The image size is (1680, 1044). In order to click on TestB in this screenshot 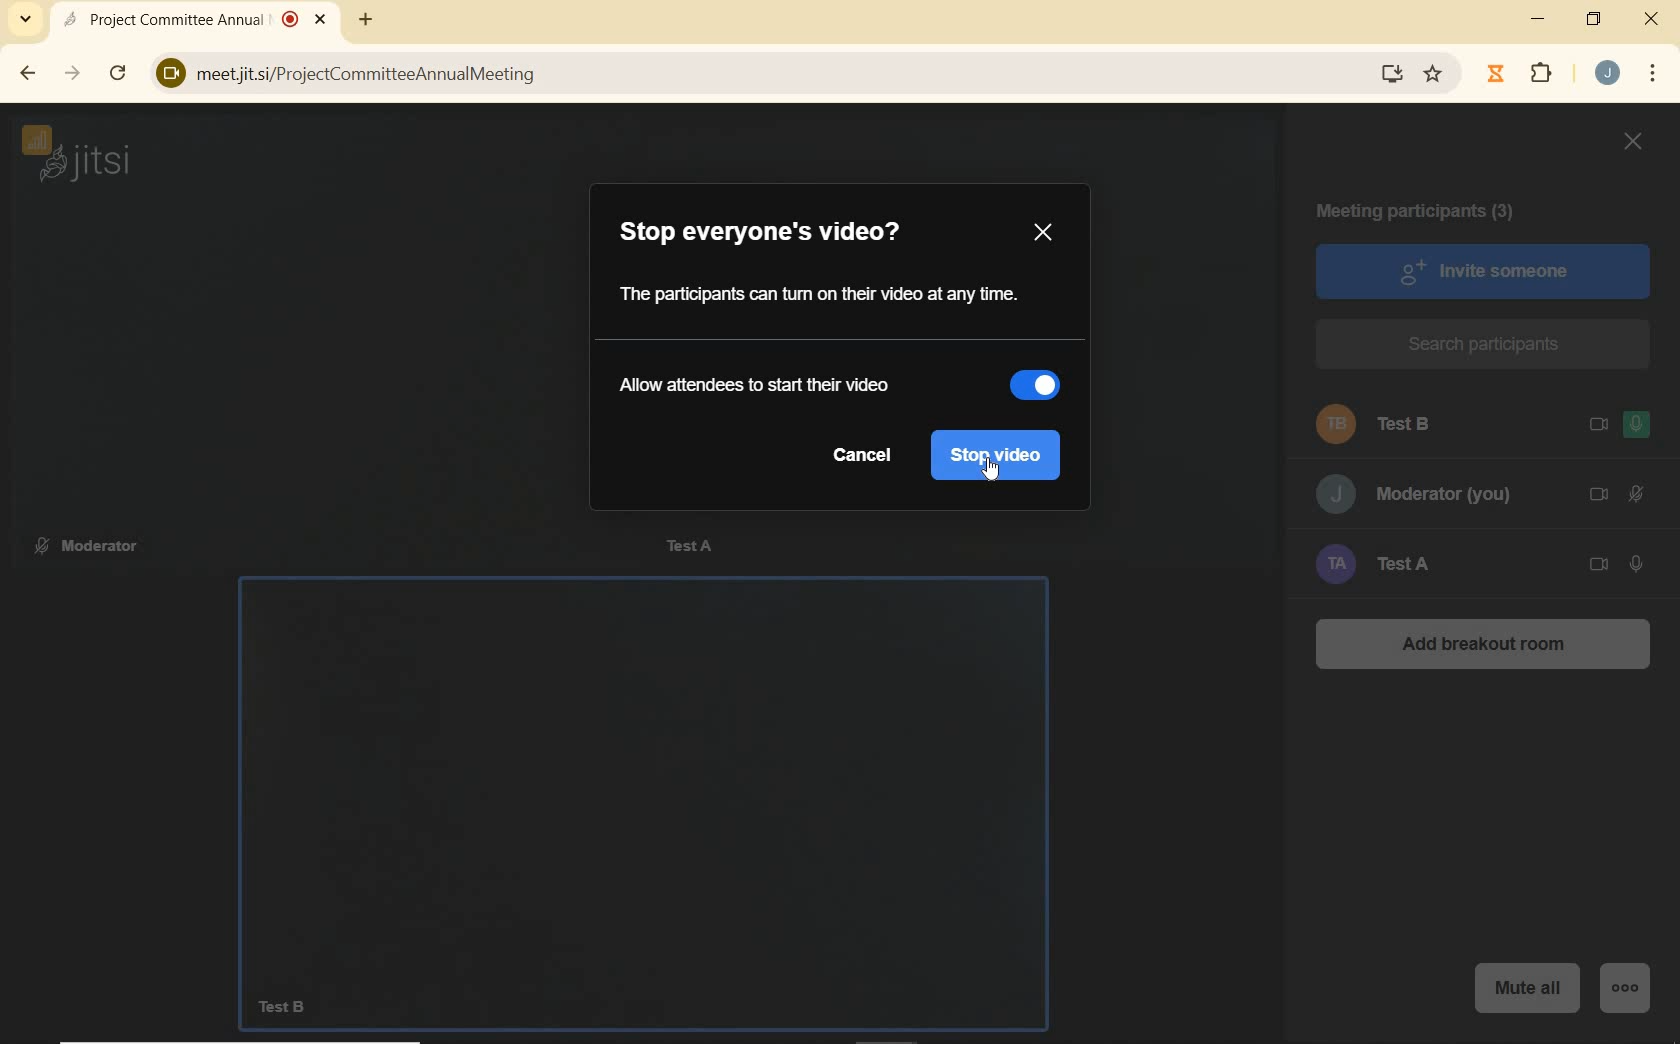, I will do `click(285, 1005)`.